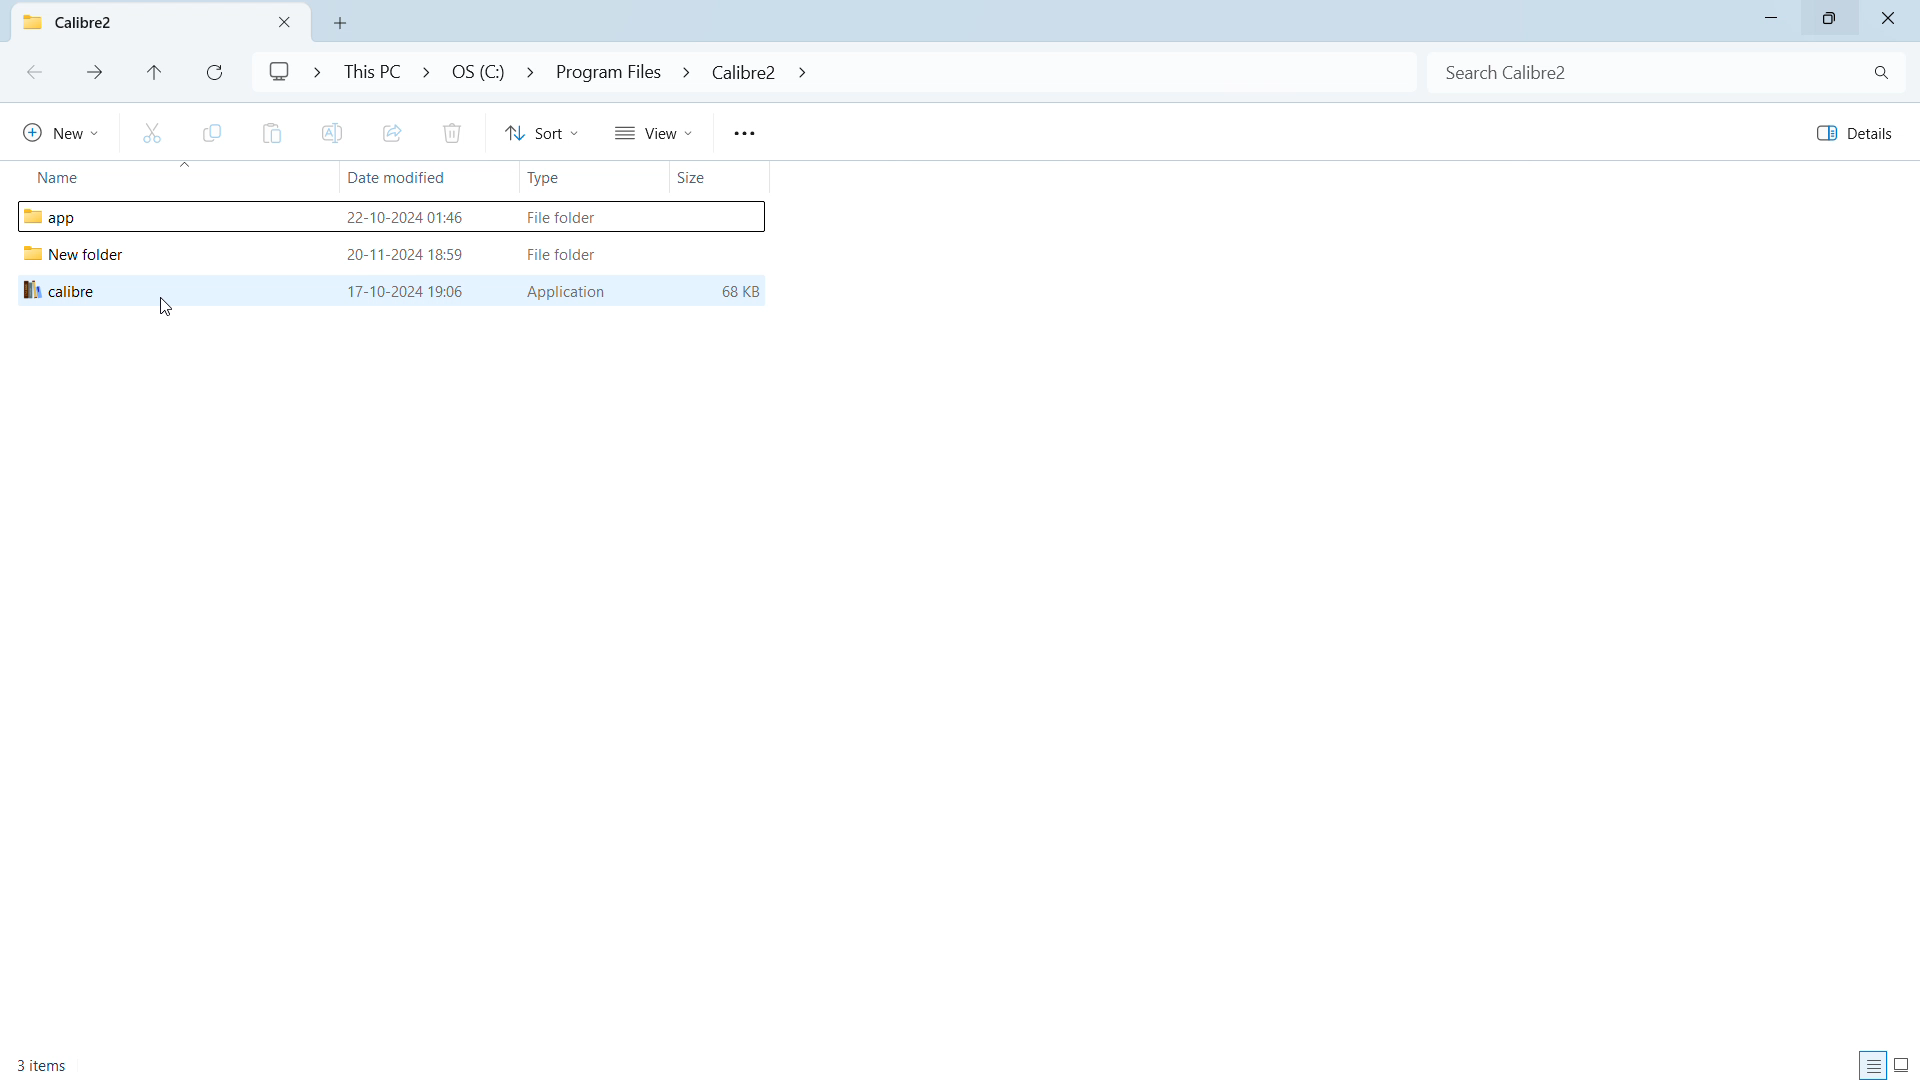 Image resolution: width=1920 pixels, height=1080 pixels. Describe the element at coordinates (148, 134) in the screenshot. I see `cut` at that location.